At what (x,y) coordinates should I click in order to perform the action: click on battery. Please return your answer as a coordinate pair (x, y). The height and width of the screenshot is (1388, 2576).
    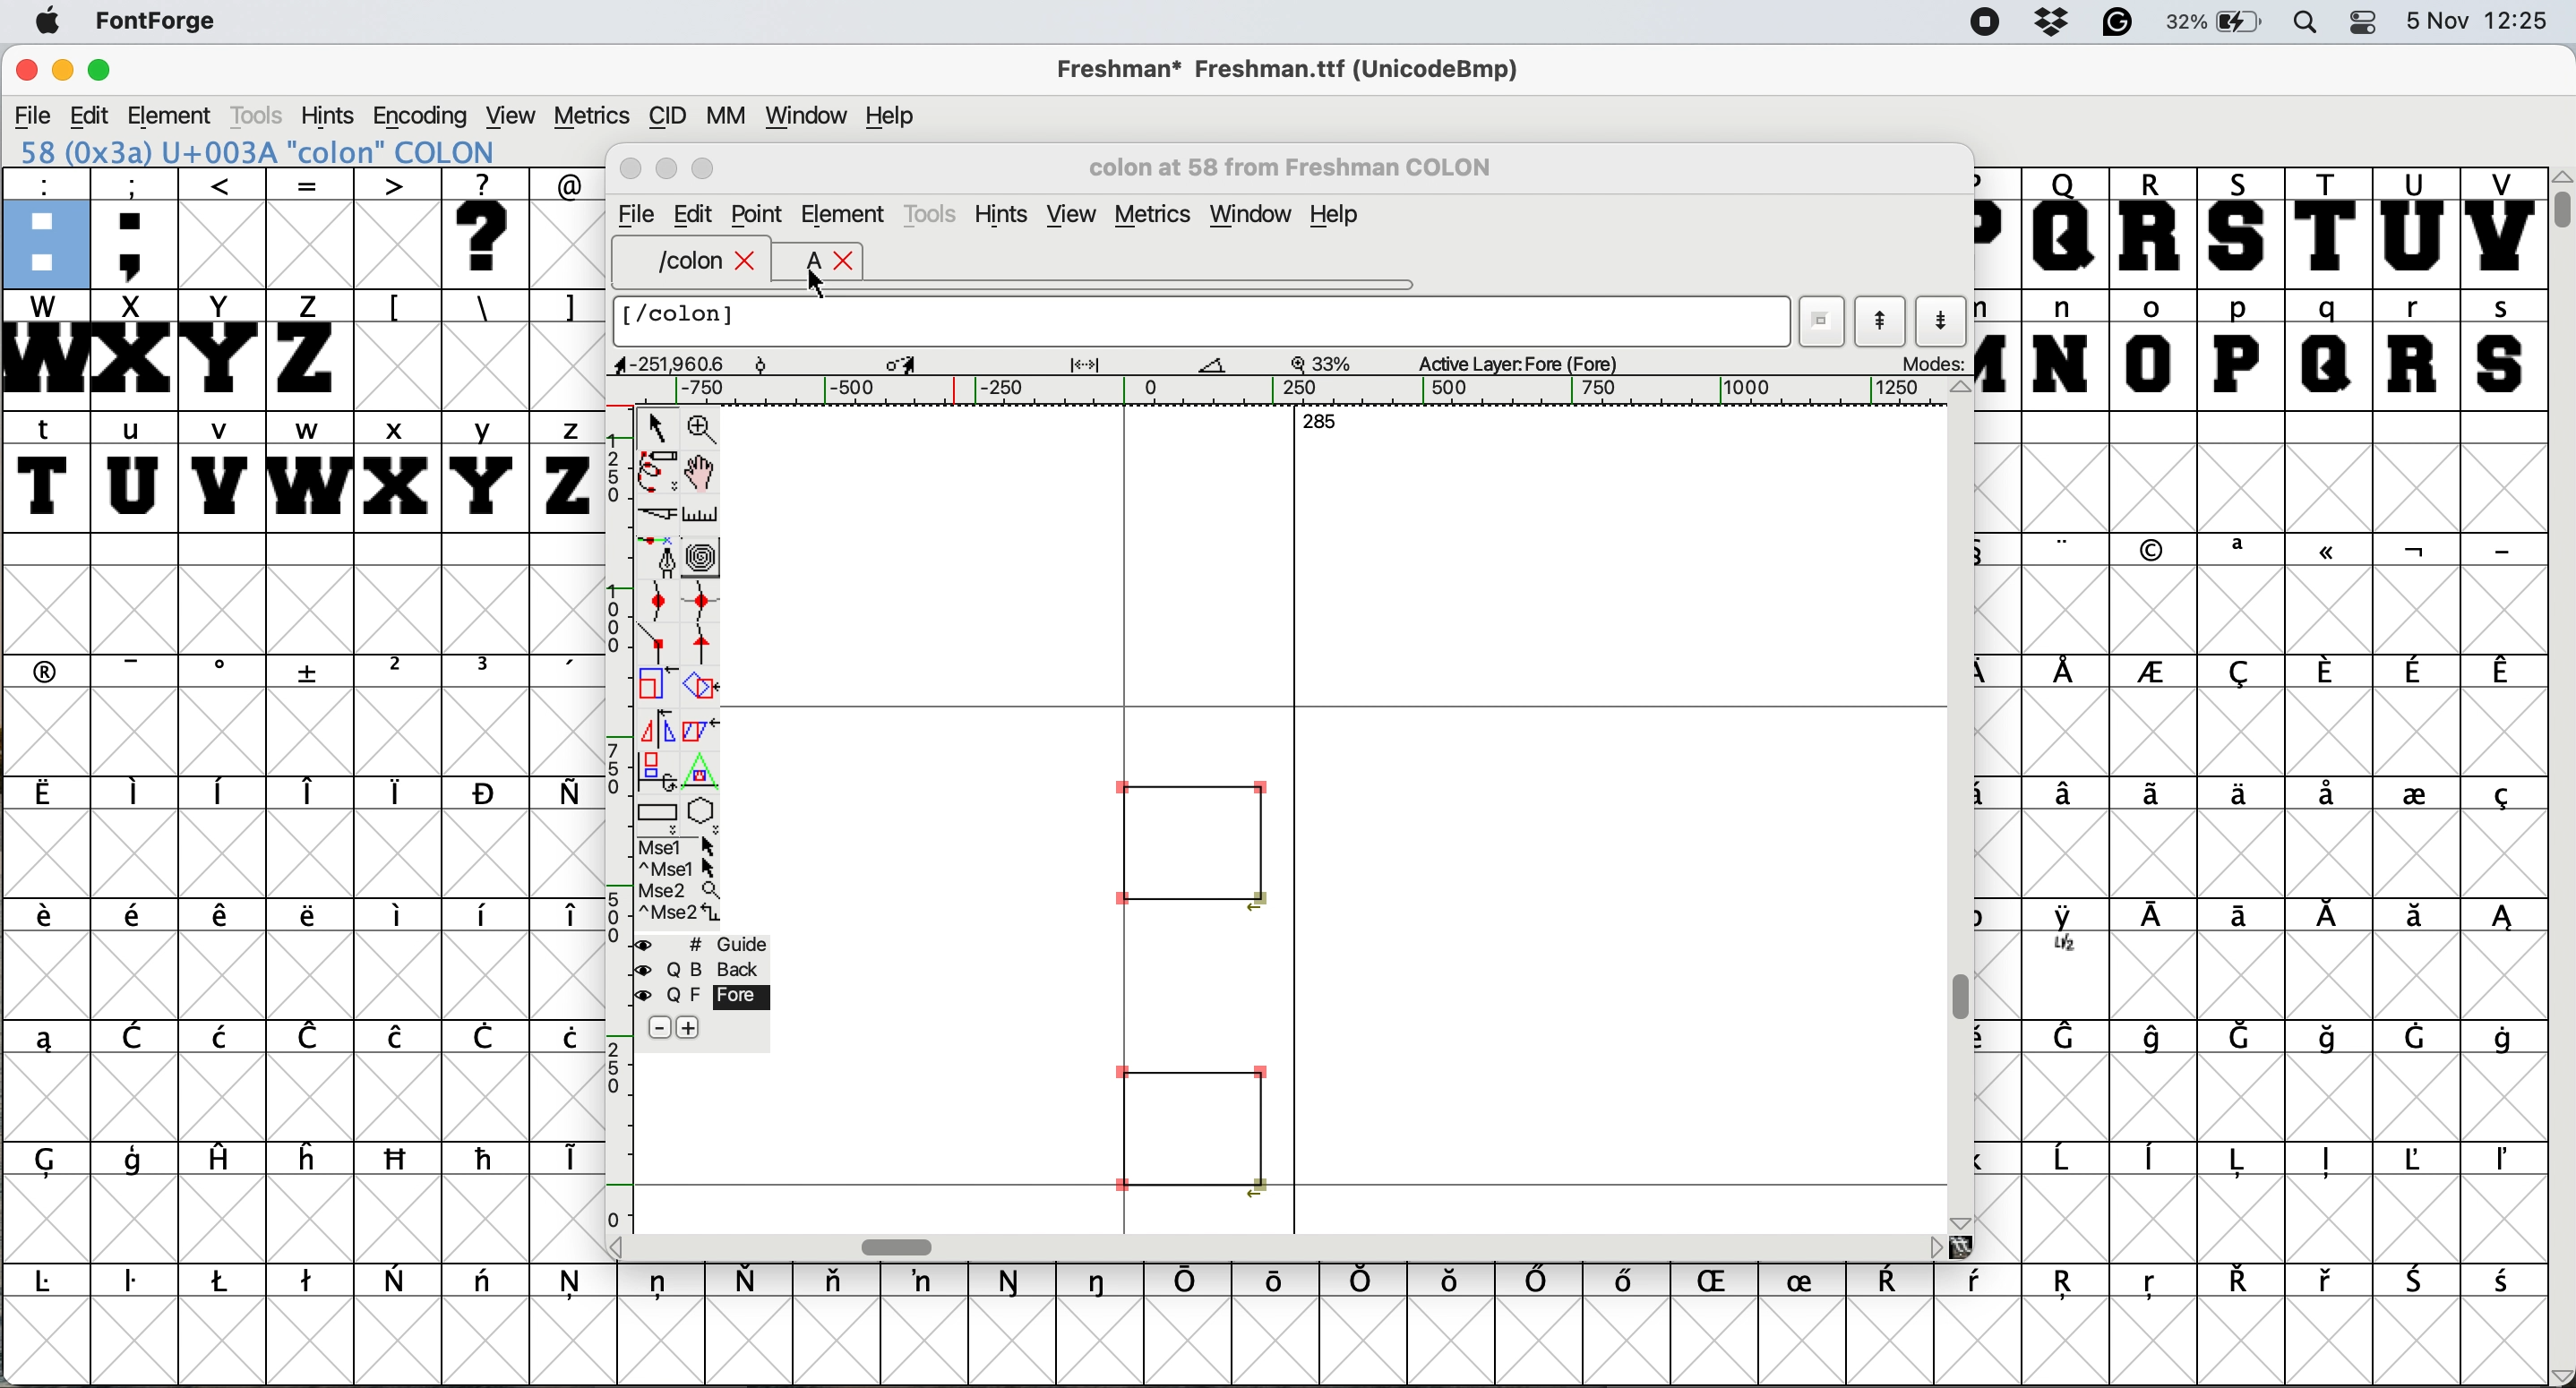
    Looking at the image, I should click on (2219, 23).